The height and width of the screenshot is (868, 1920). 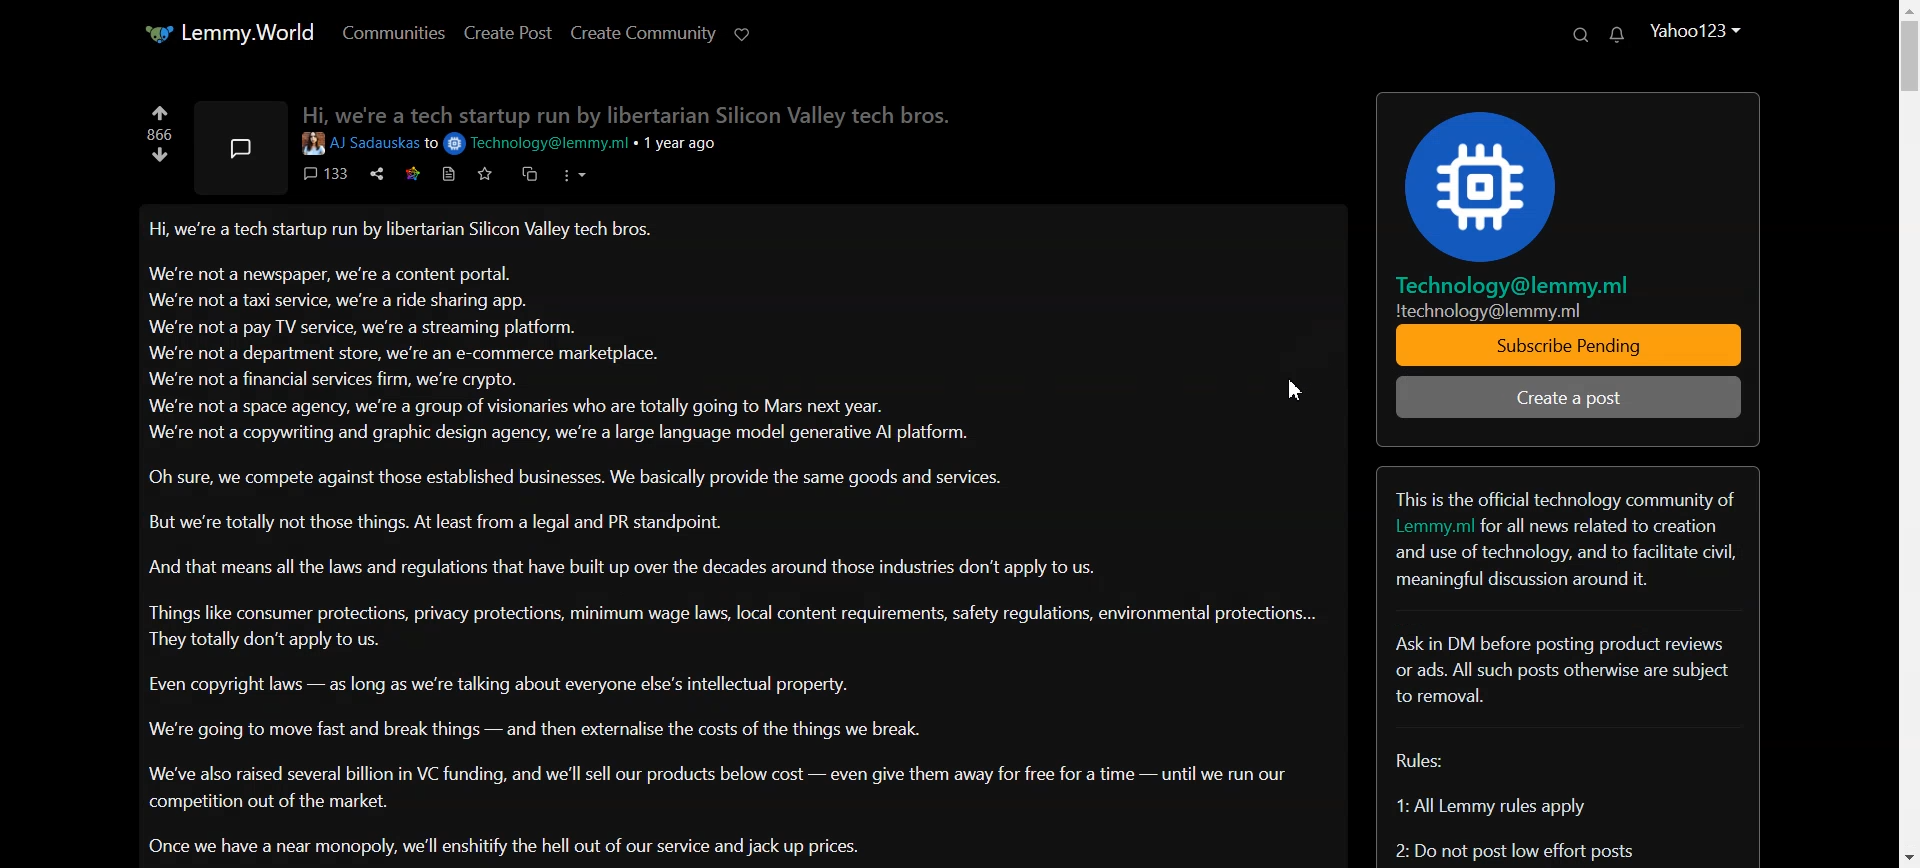 I want to click on Save, so click(x=483, y=174).